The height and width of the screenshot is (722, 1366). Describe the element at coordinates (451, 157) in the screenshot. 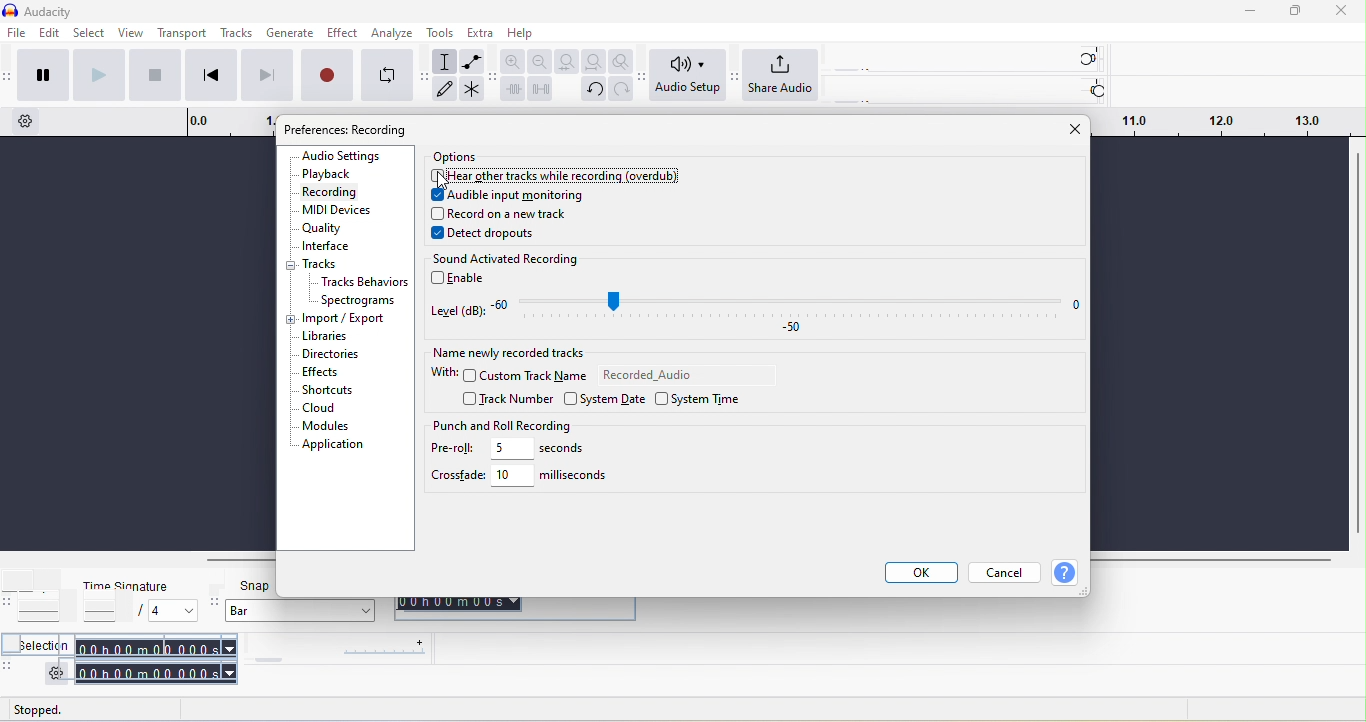

I see `options` at that location.